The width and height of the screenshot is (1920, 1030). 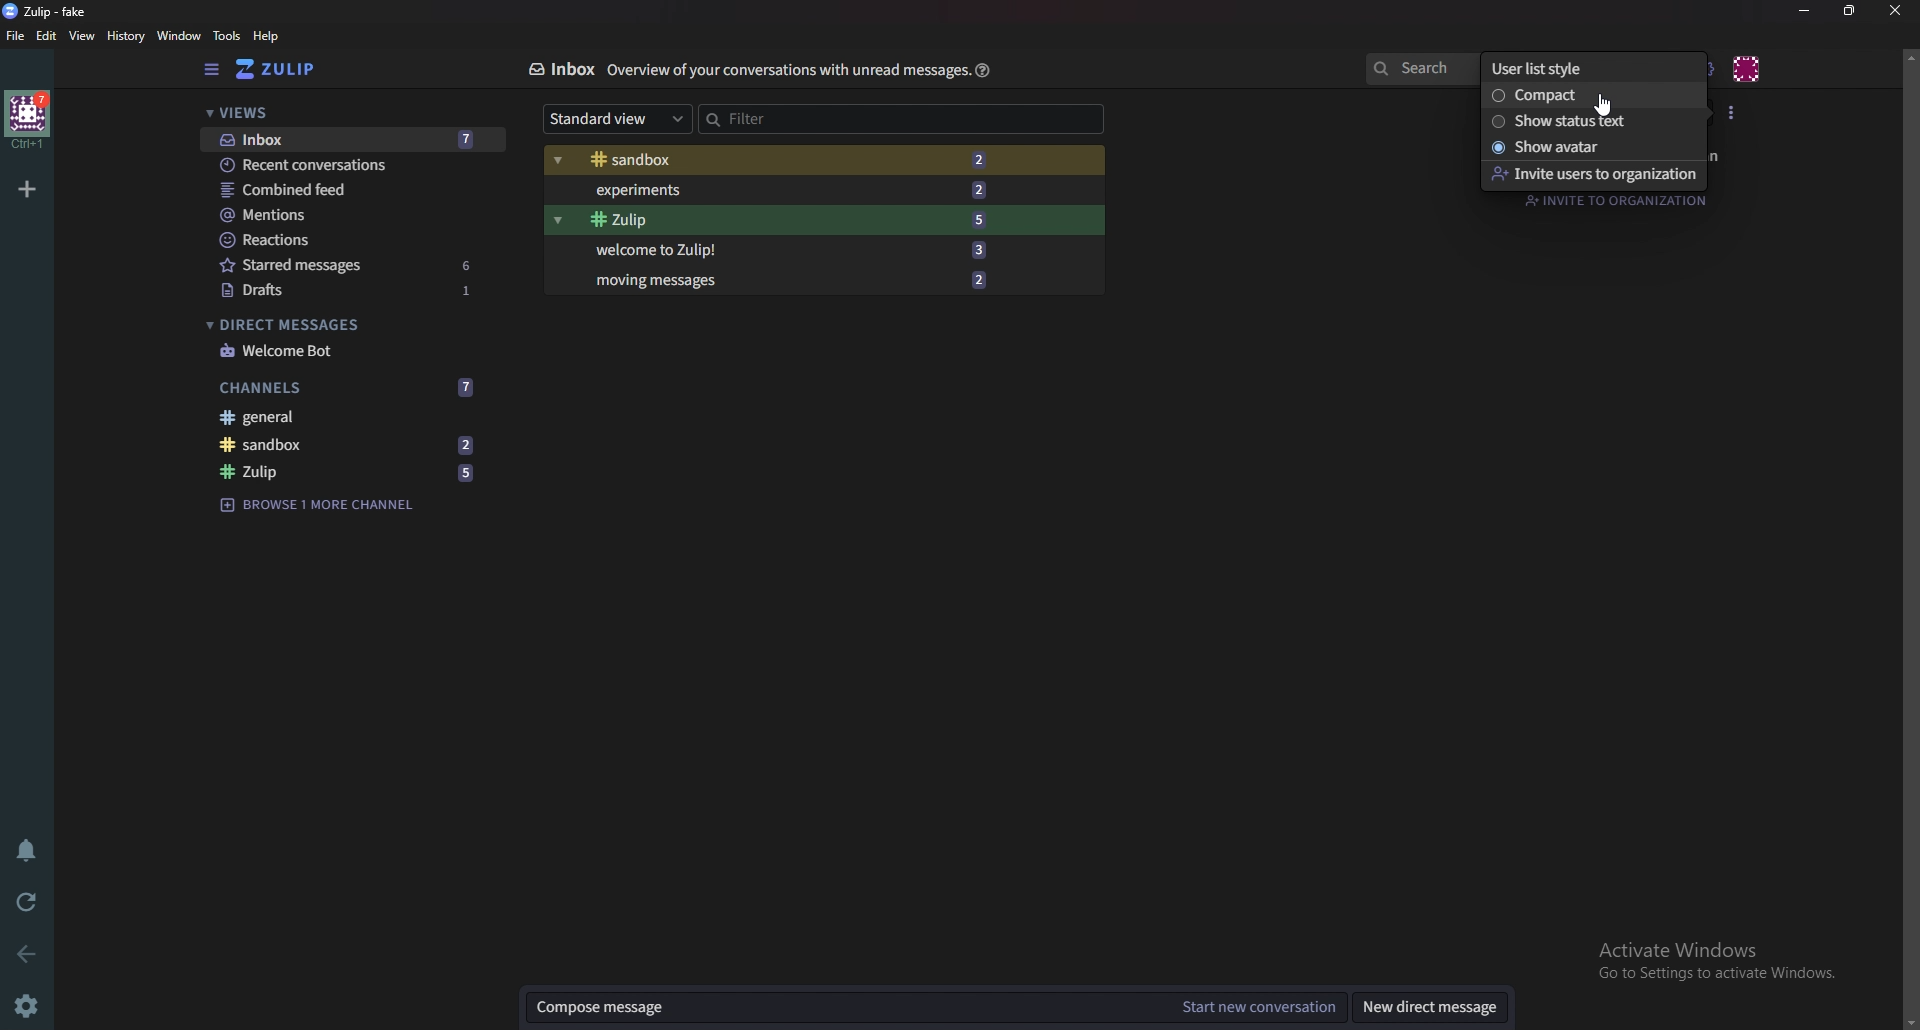 What do you see at coordinates (22, 955) in the screenshot?
I see `Back` at bounding box center [22, 955].